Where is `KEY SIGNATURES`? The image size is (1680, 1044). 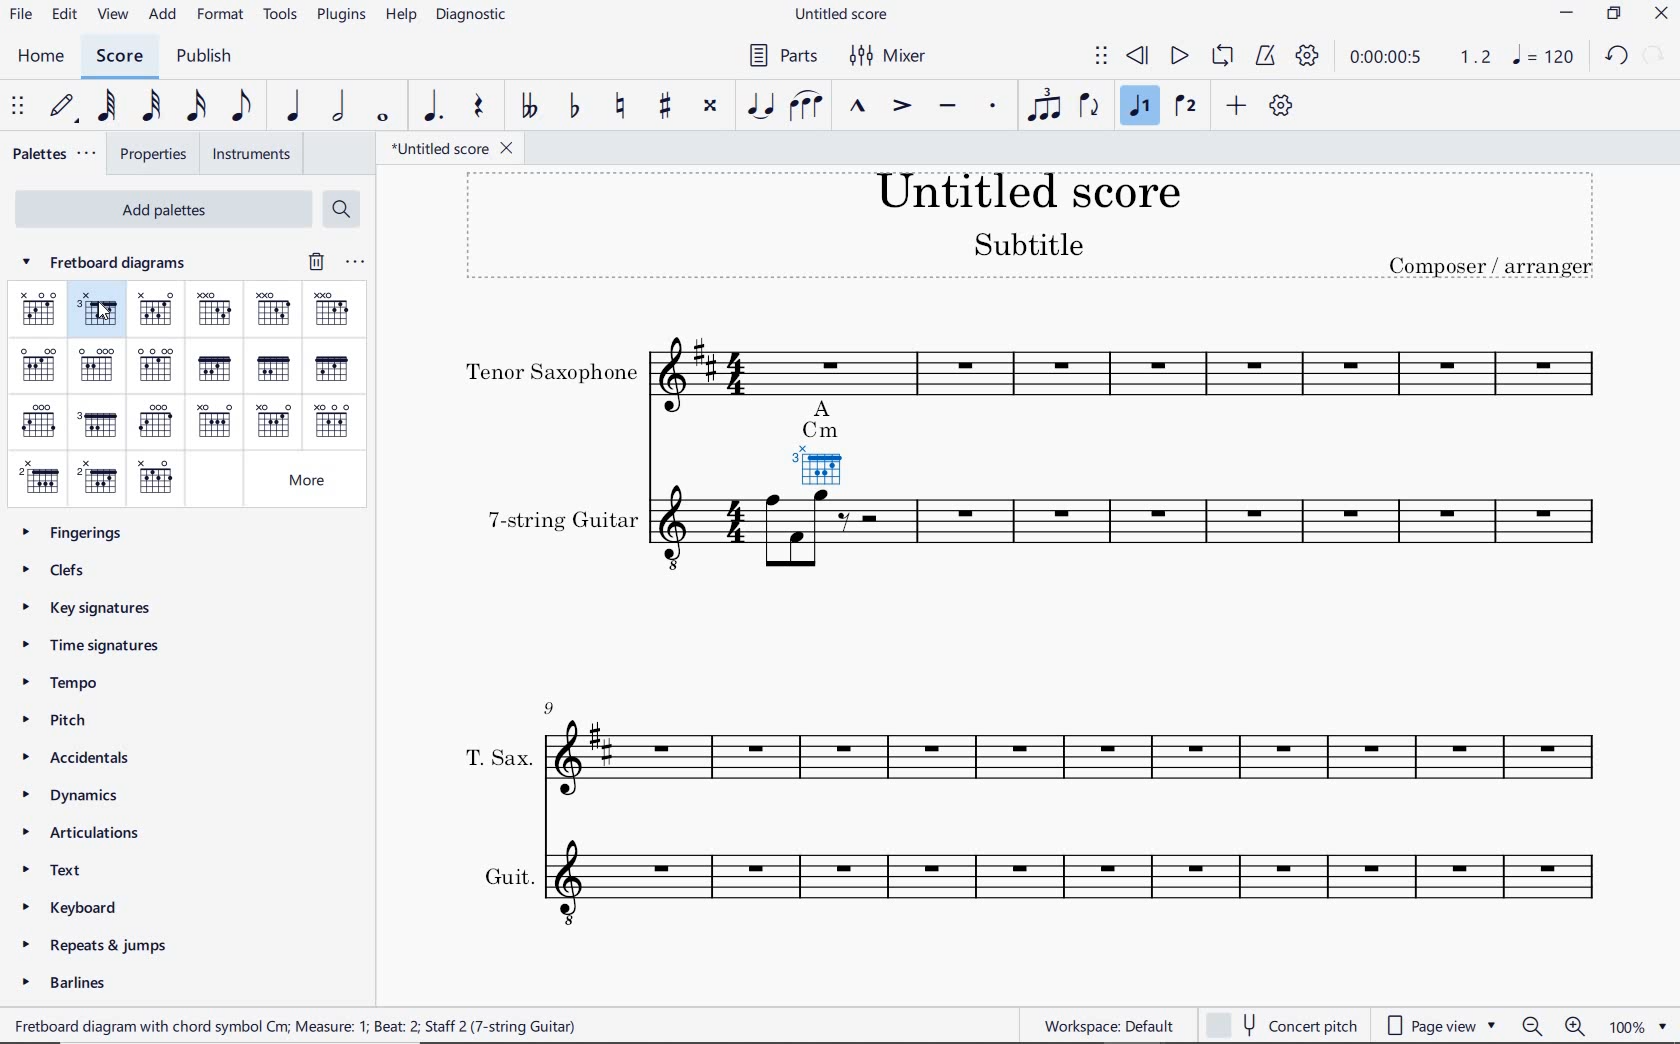
KEY SIGNATURES is located at coordinates (96, 611).